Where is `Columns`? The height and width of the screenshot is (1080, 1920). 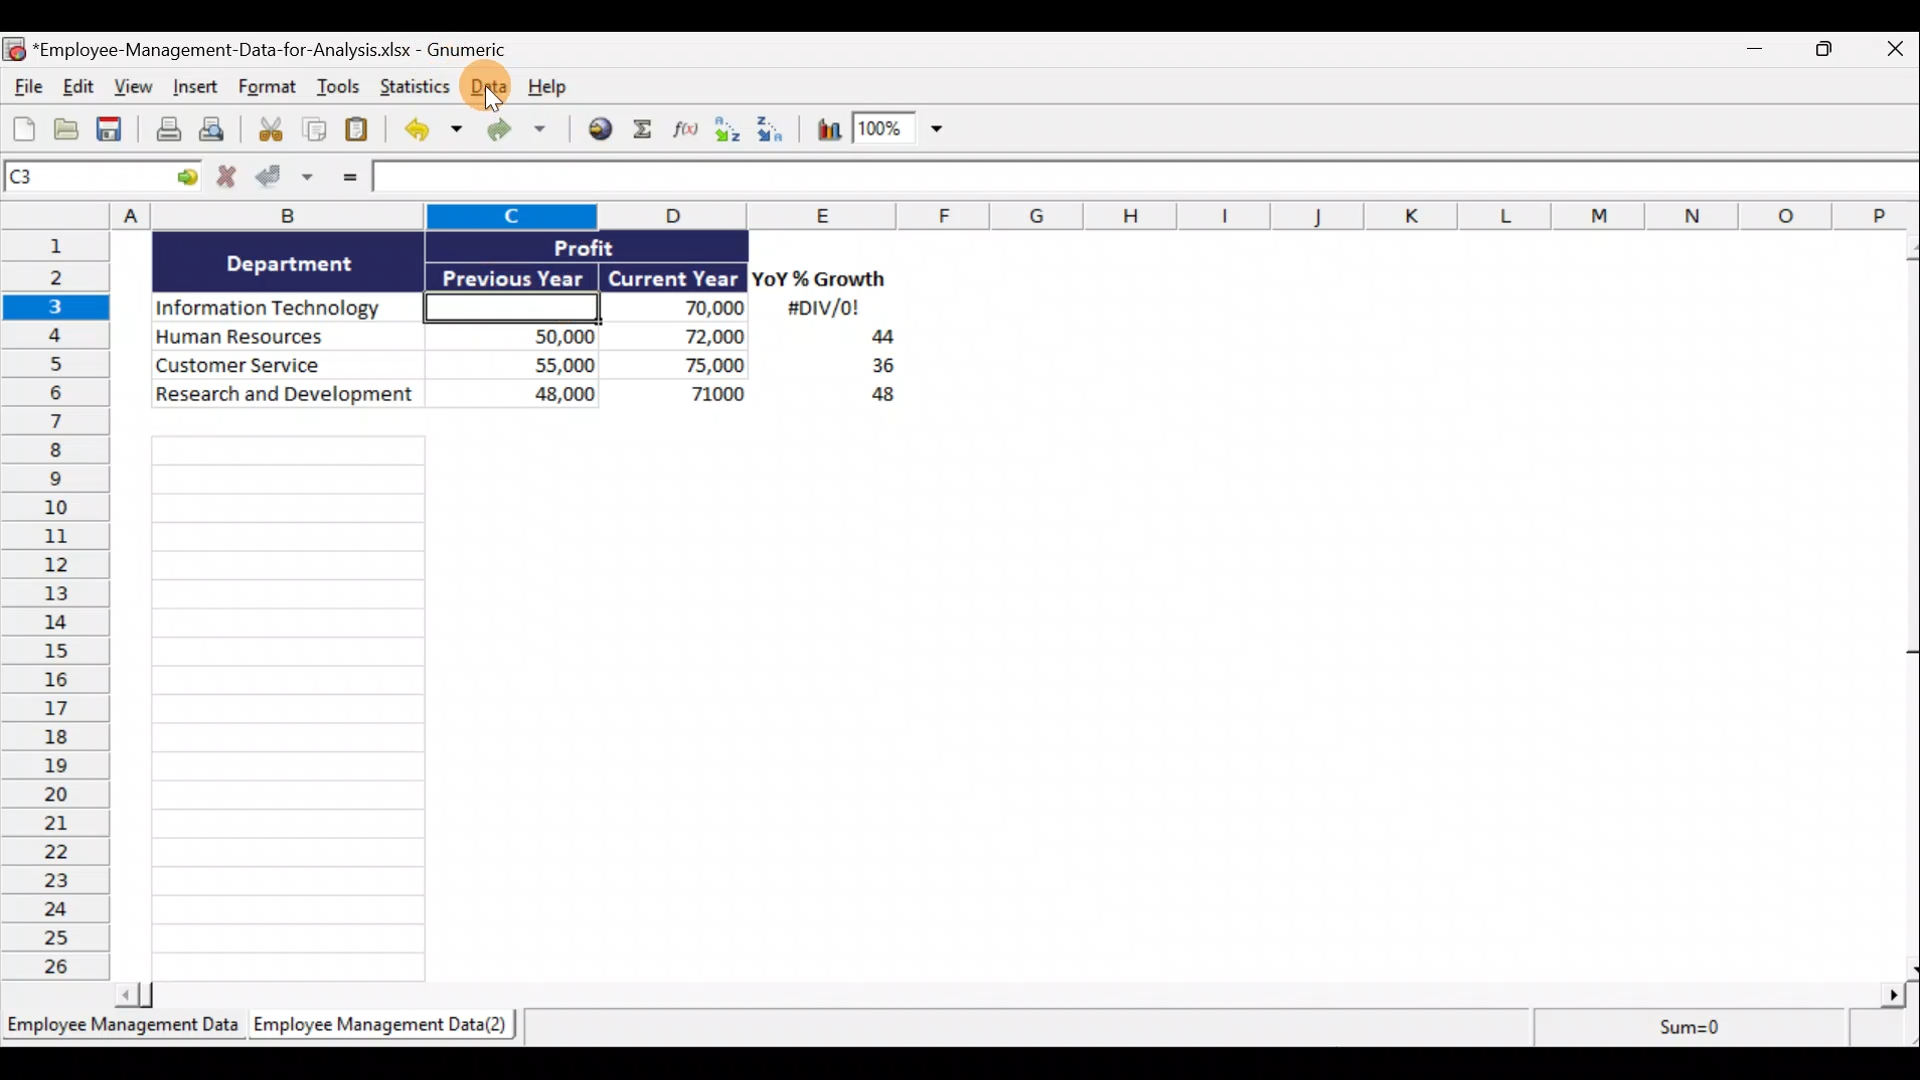
Columns is located at coordinates (964, 215).